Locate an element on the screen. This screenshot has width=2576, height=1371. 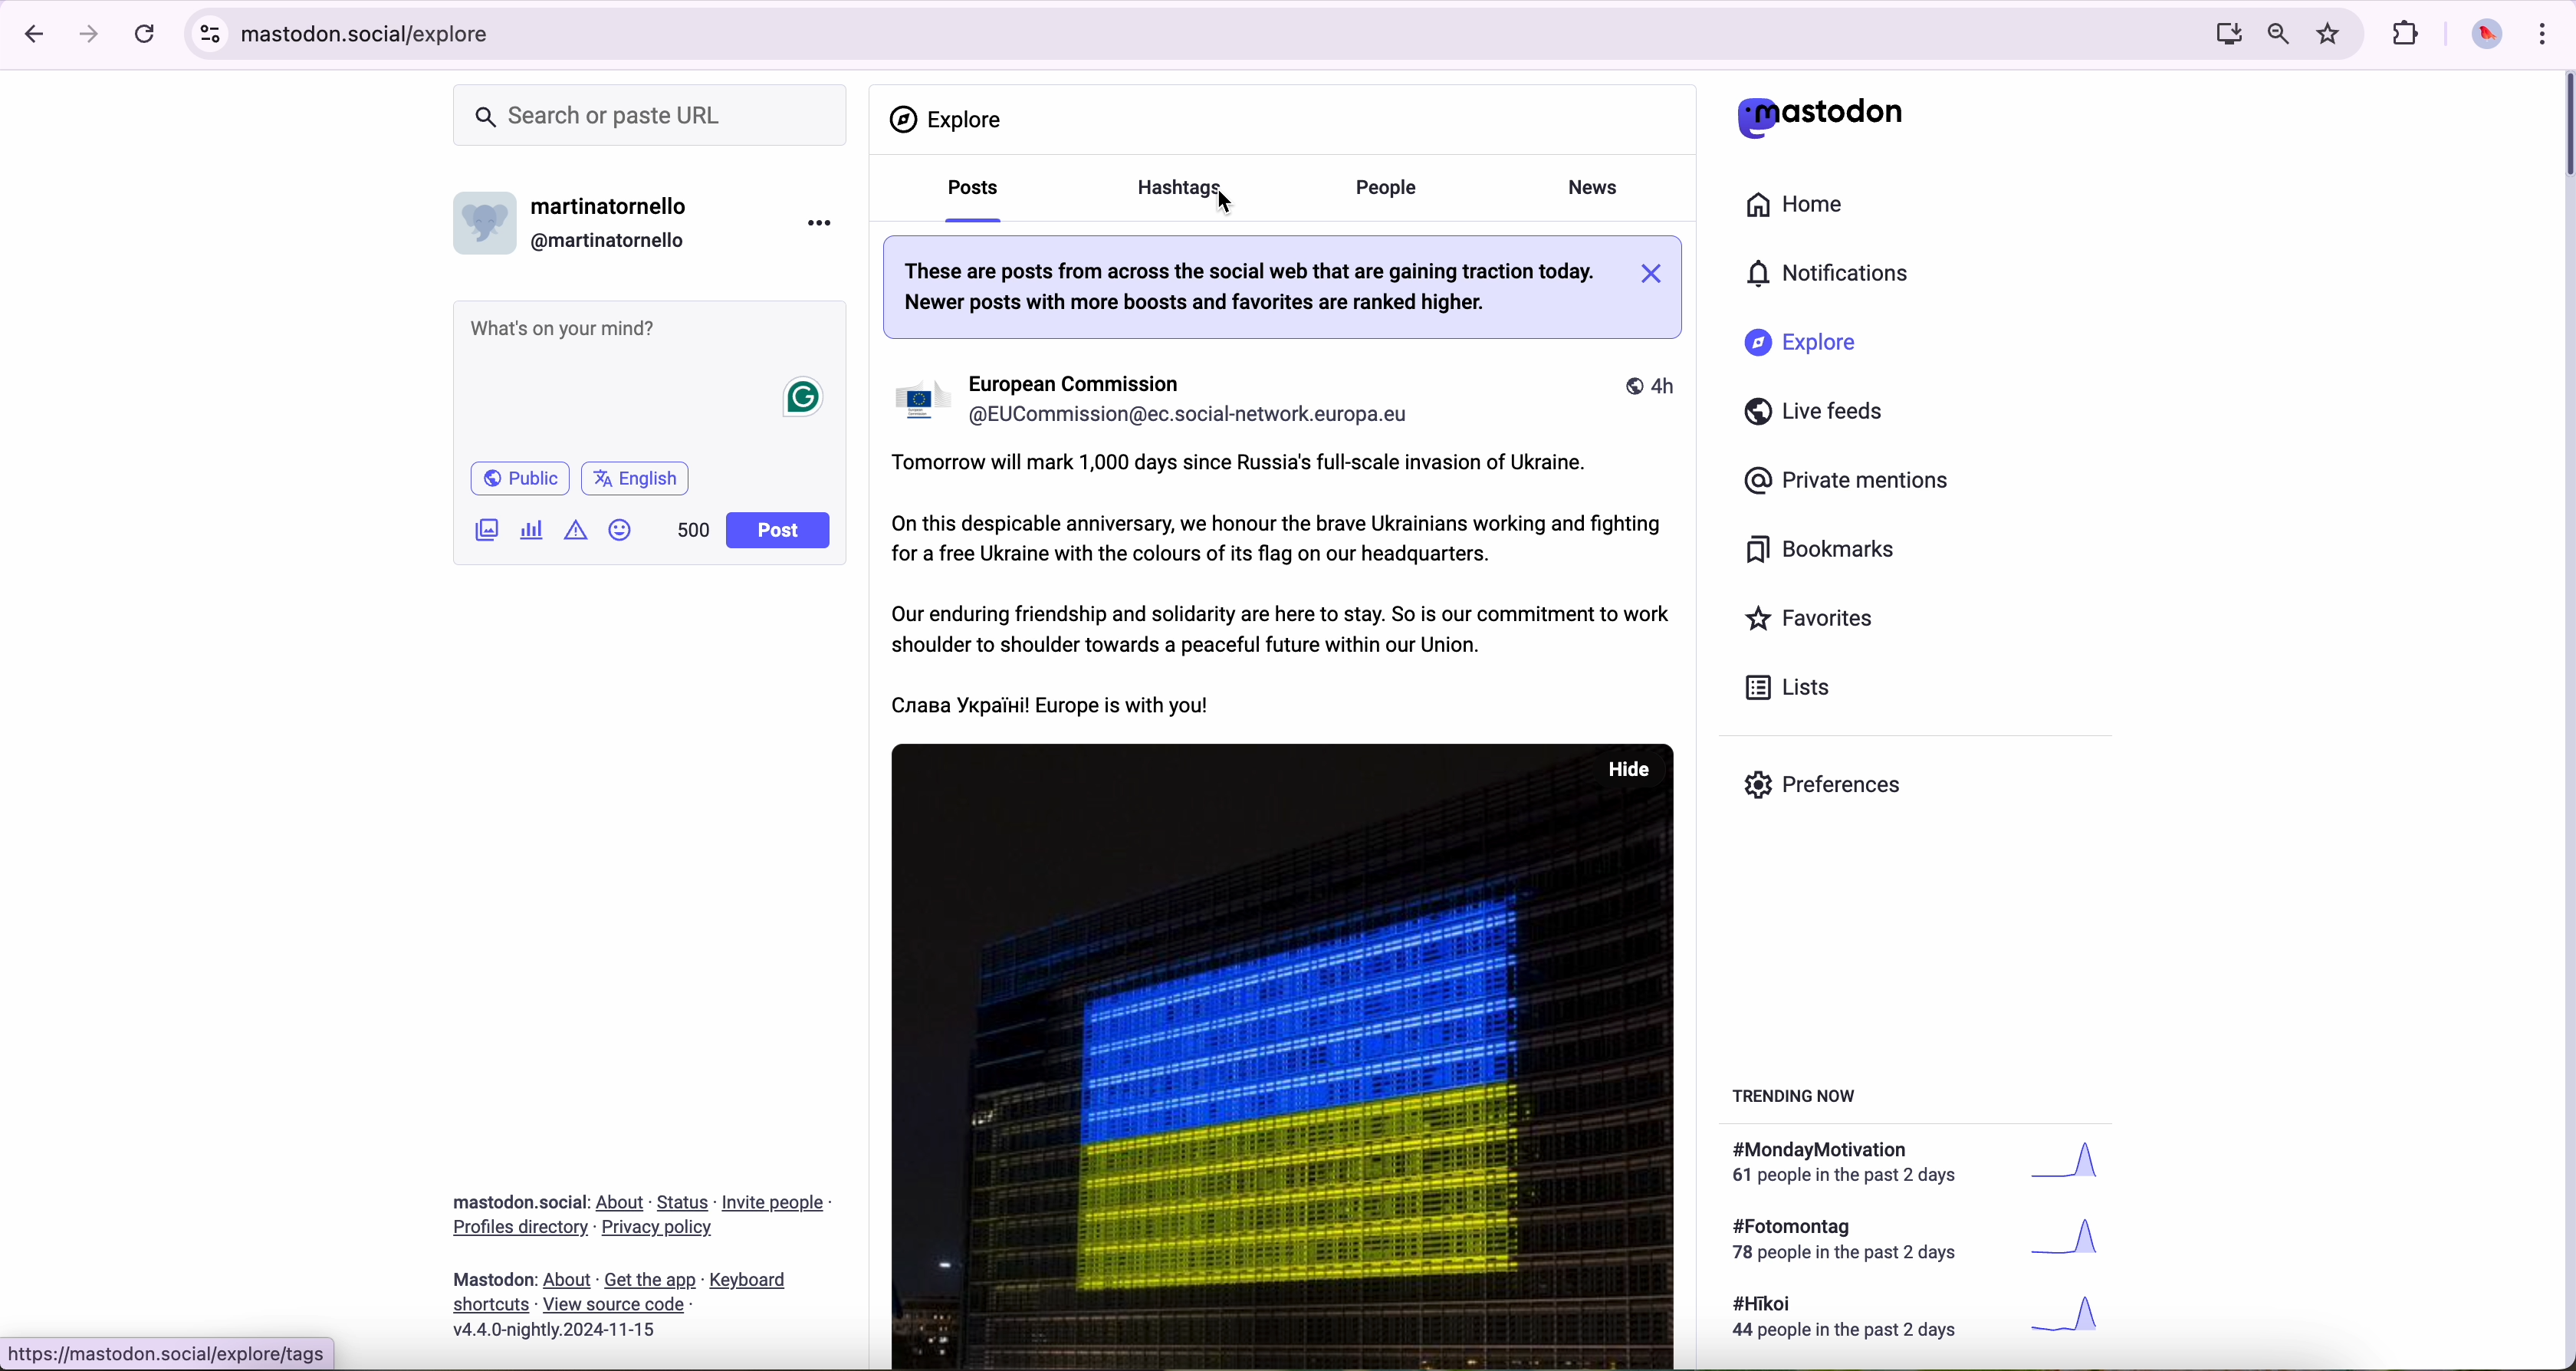
graph is located at coordinates (2074, 1317).